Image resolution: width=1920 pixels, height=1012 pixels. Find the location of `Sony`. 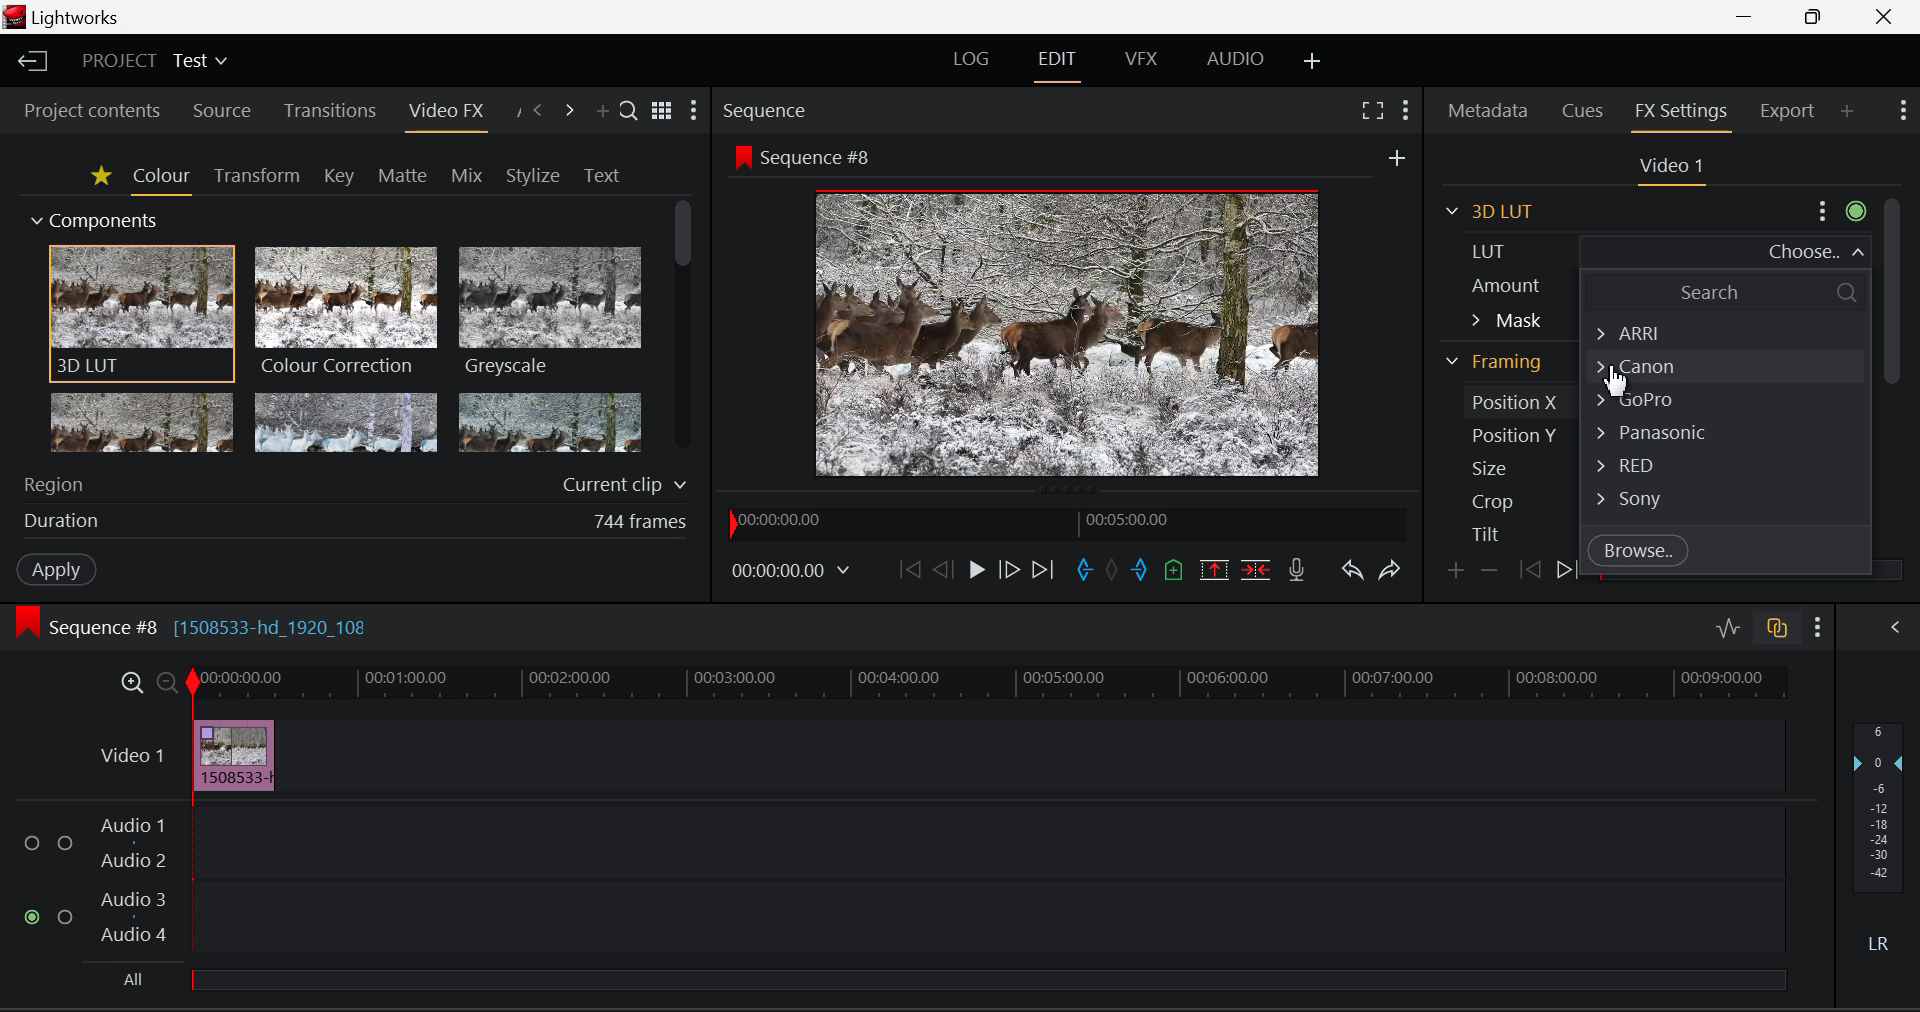

Sony is located at coordinates (1658, 502).